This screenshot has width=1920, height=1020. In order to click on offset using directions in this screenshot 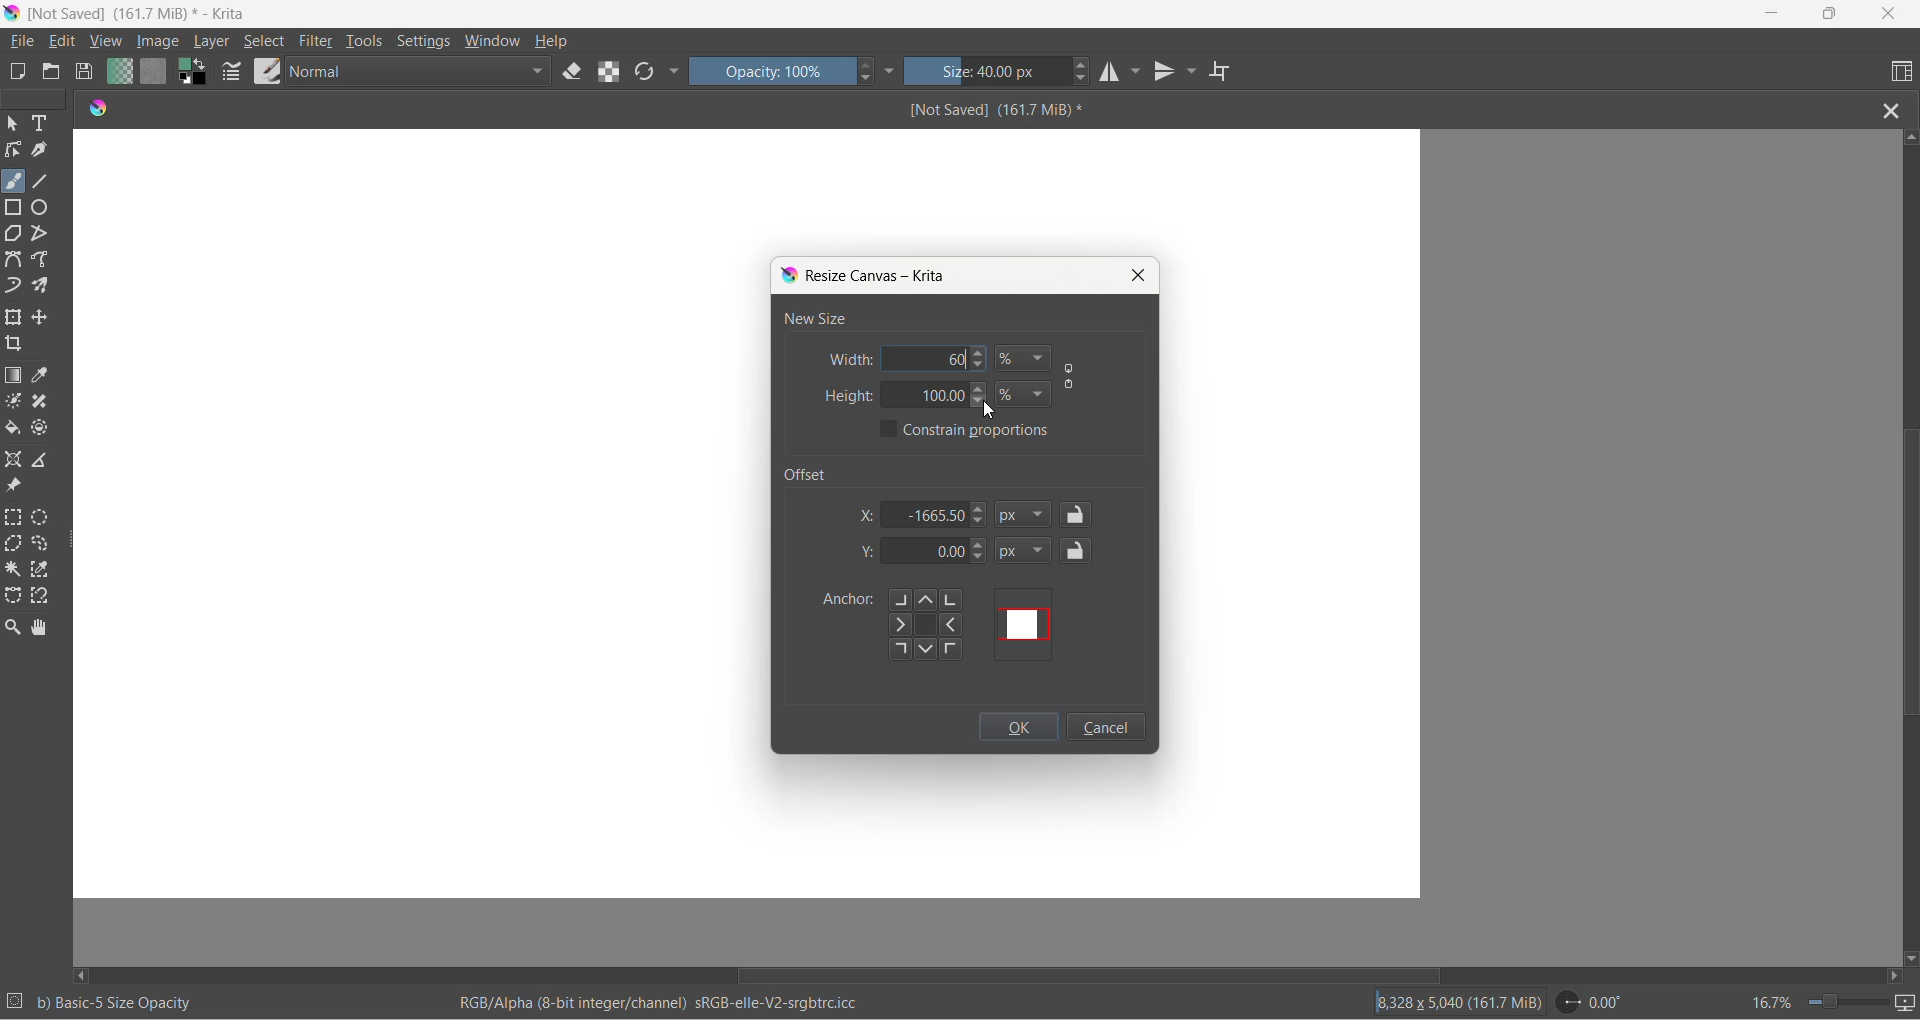, I will do `click(933, 625)`.